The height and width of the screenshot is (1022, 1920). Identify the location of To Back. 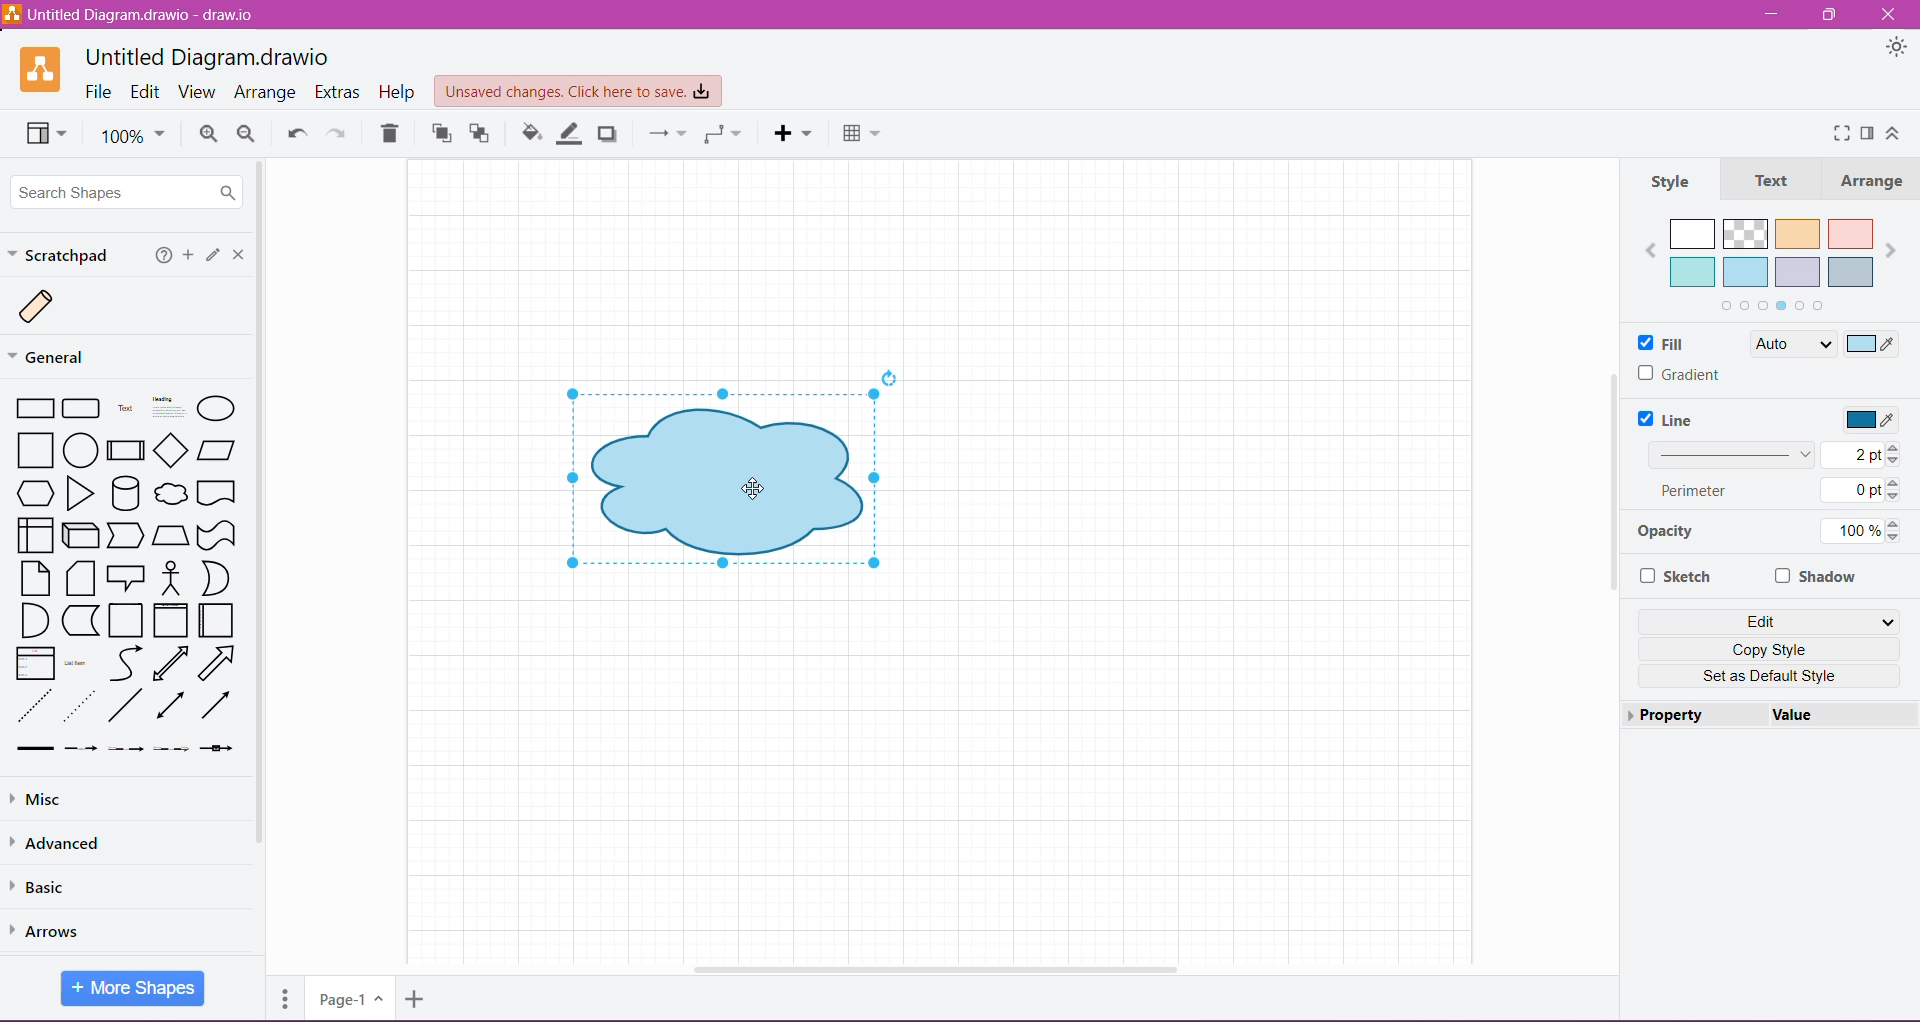
(481, 135).